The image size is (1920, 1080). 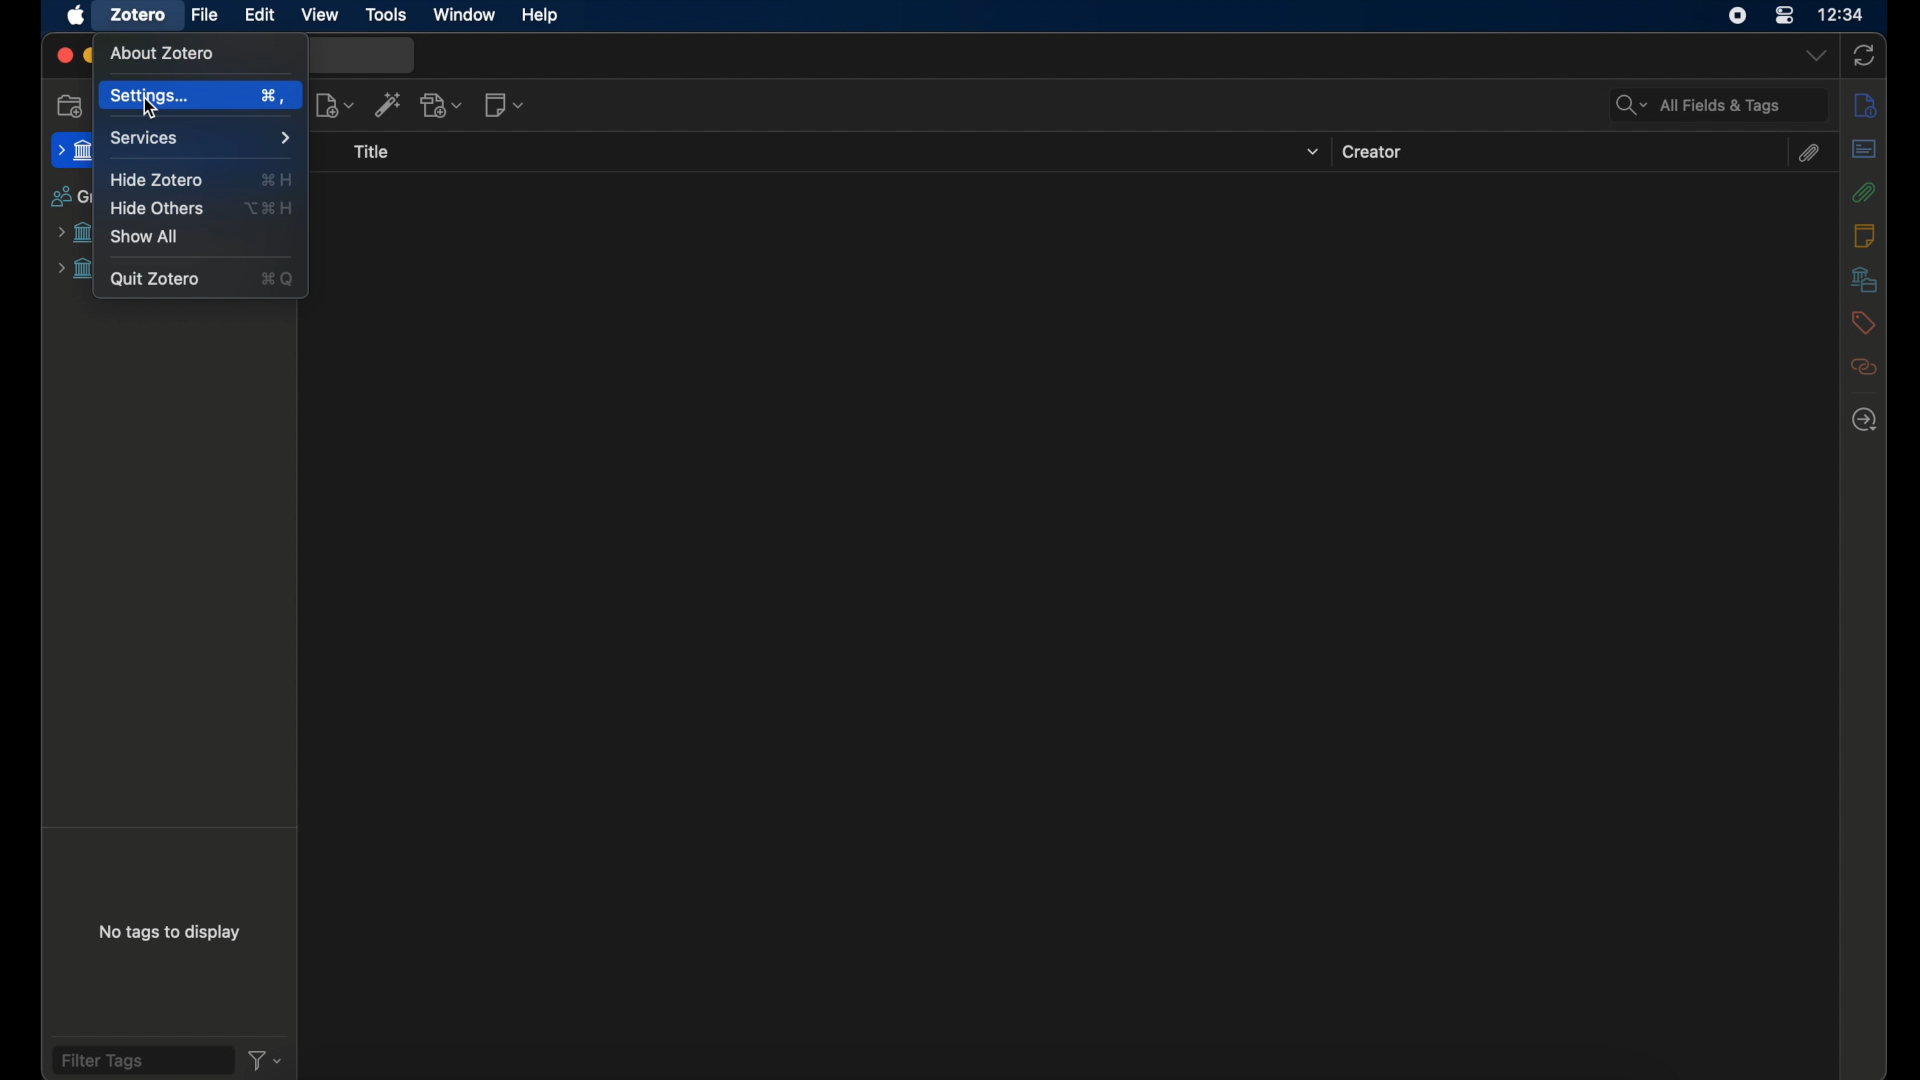 What do you see at coordinates (542, 16) in the screenshot?
I see `help` at bounding box center [542, 16].